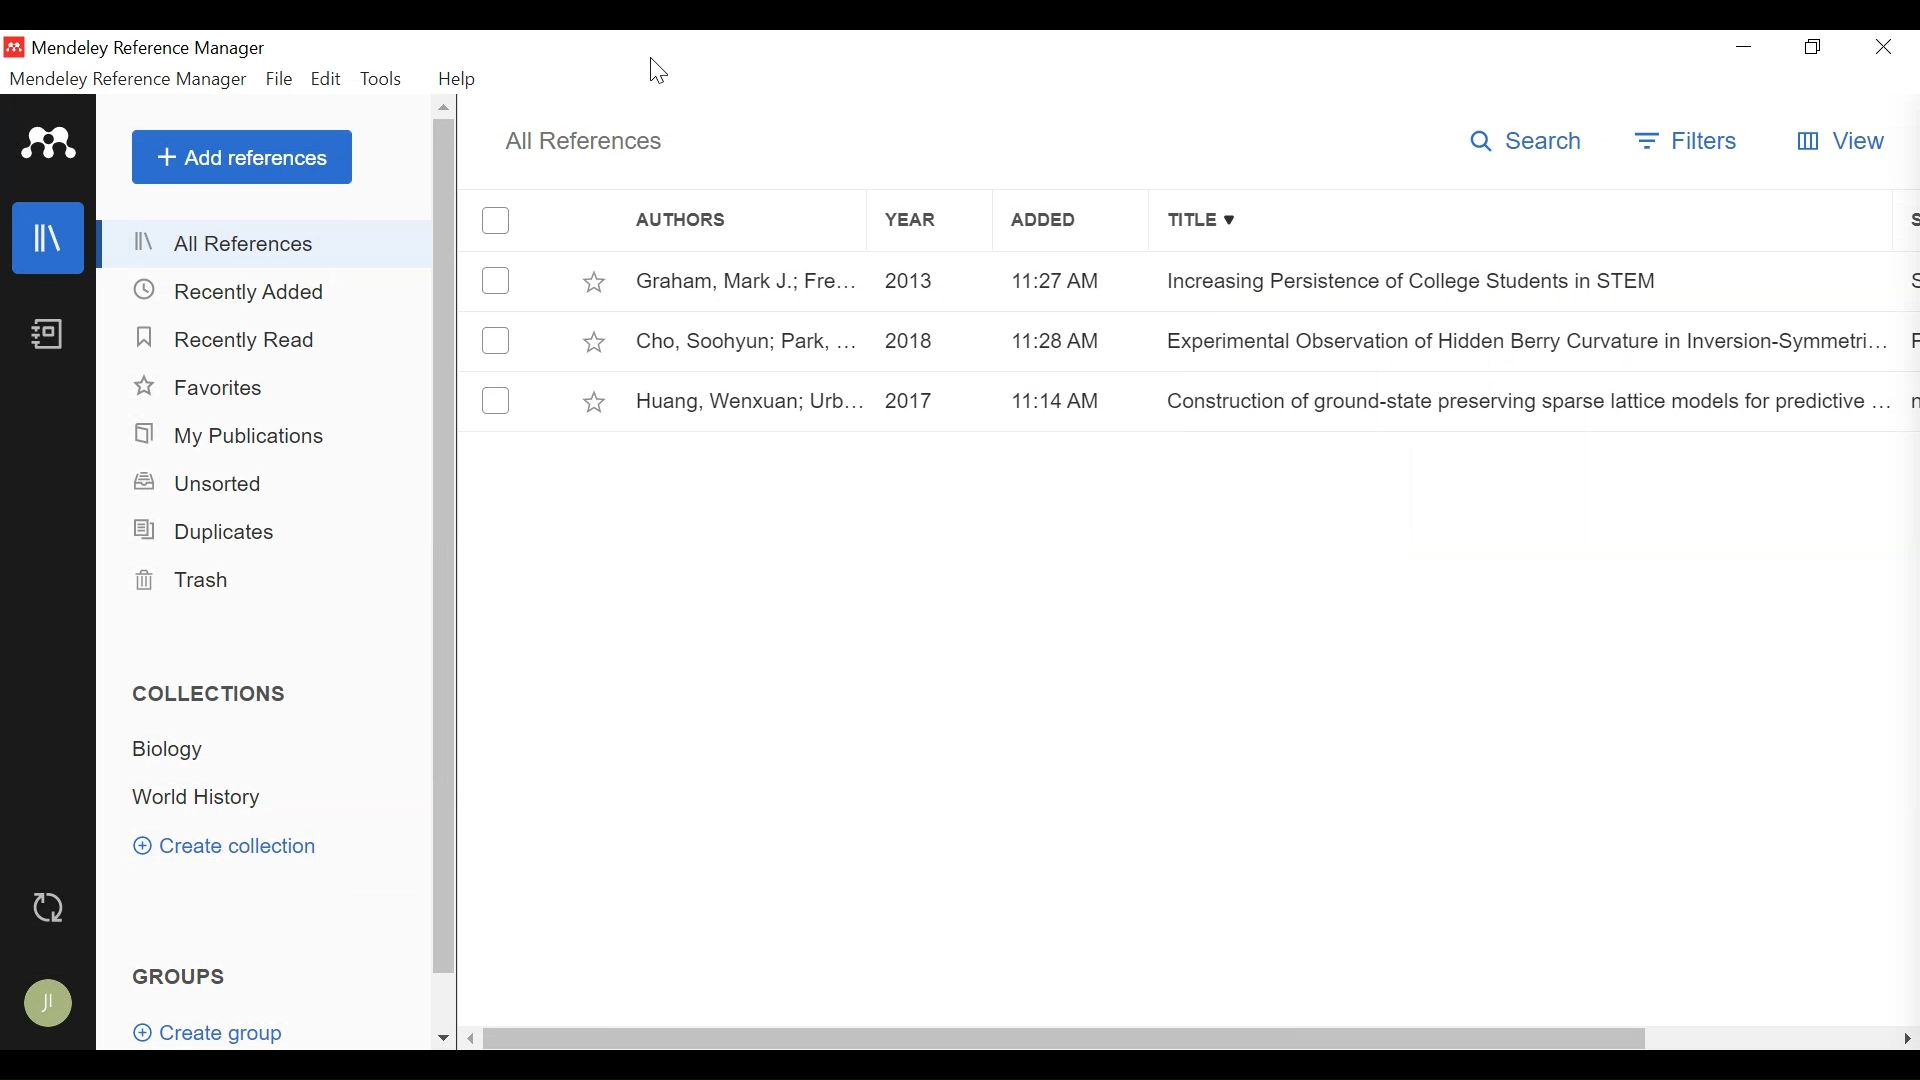 This screenshot has width=1920, height=1080. Describe the element at coordinates (50, 335) in the screenshot. I see `Notebook` at that location.